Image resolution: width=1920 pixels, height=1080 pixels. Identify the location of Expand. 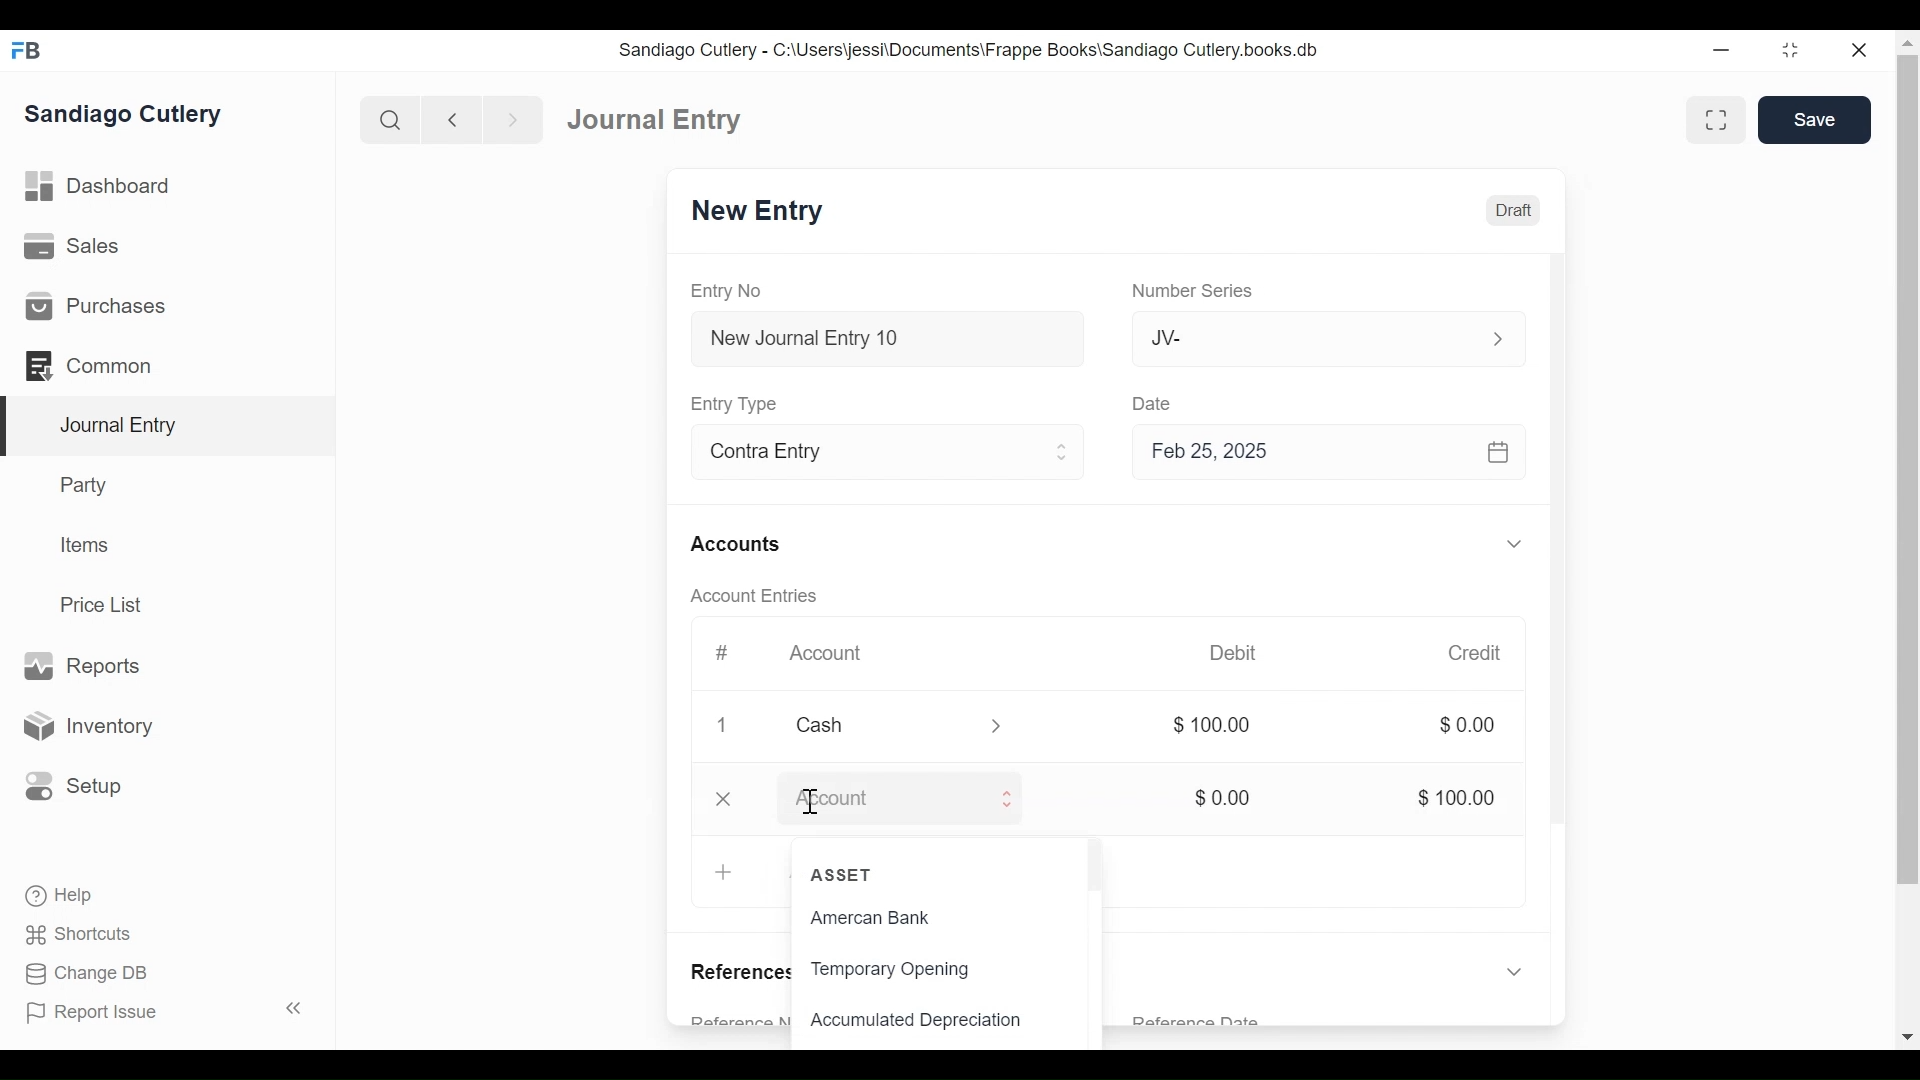
(1516, 543).